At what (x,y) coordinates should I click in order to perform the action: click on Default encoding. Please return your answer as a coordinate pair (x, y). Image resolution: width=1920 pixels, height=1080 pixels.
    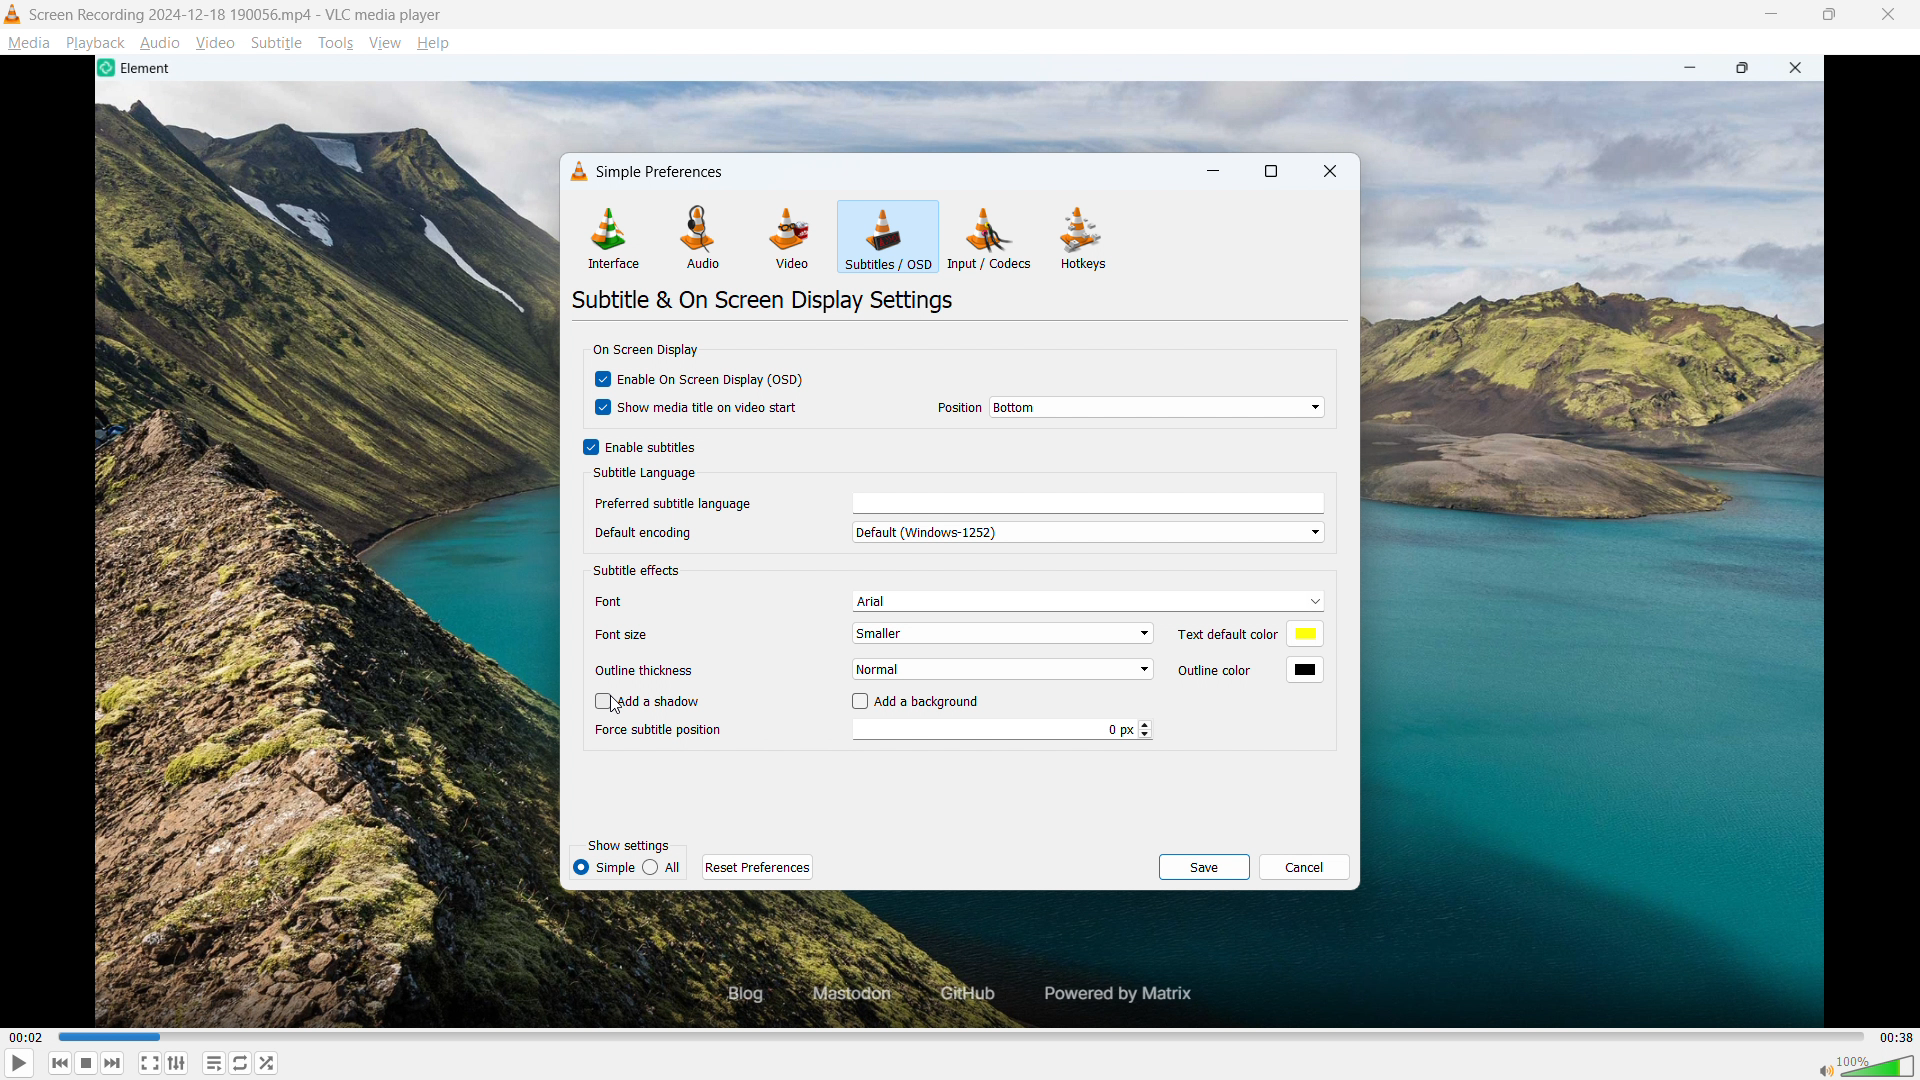
    Looking at the image, I should click on (646, 533).